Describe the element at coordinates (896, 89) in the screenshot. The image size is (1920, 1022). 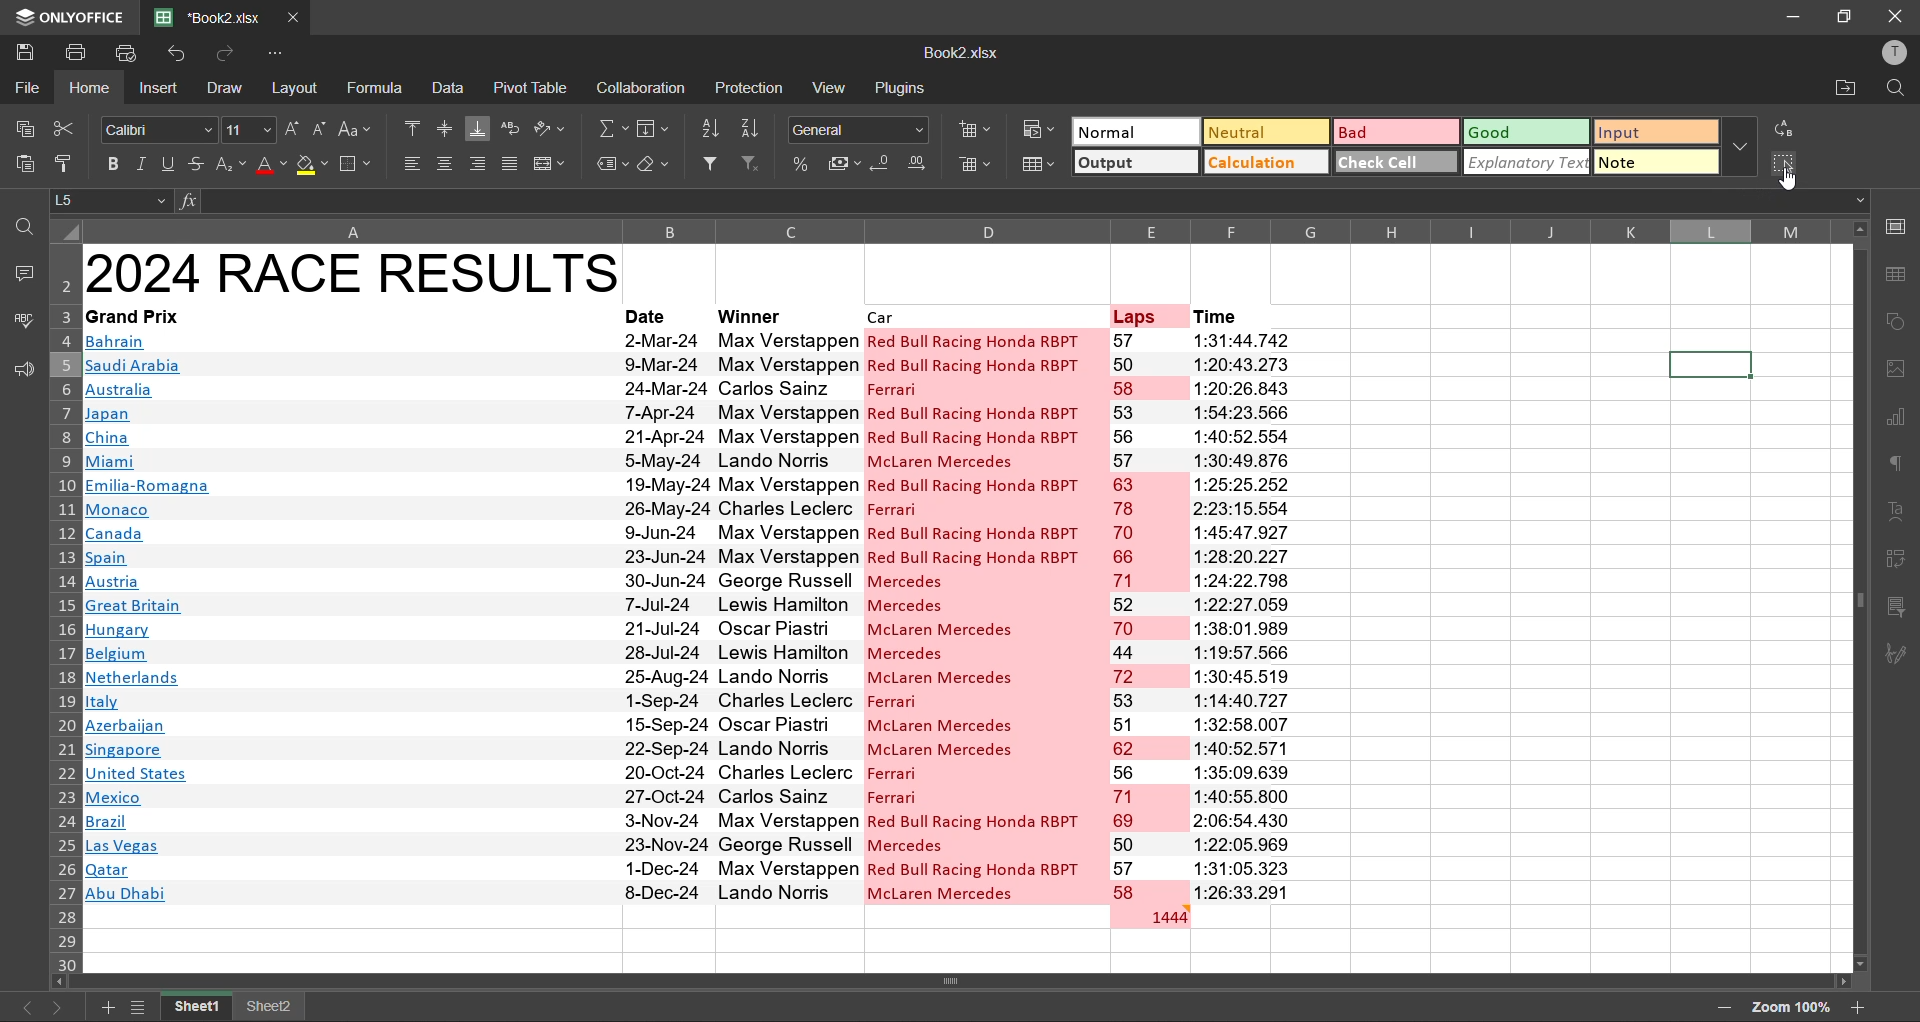
I see `plugins` at that location.